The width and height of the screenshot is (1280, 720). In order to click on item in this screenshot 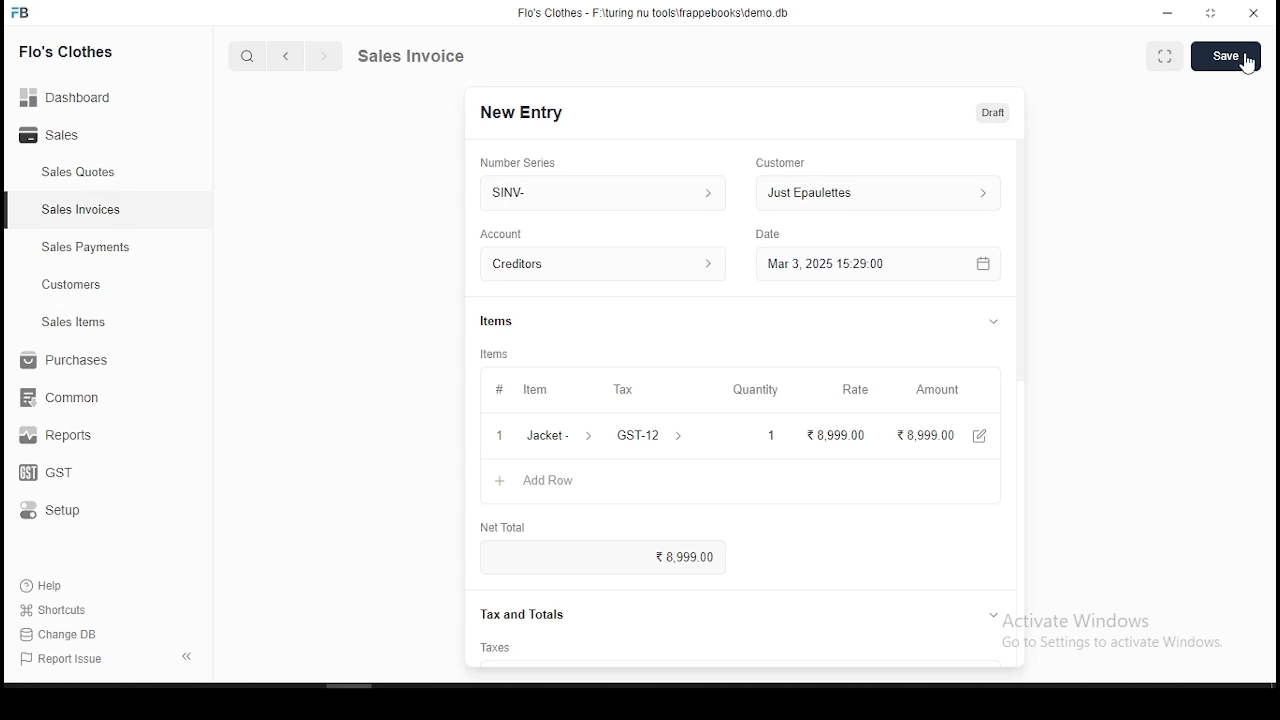, I will do `click(524, 388)`.